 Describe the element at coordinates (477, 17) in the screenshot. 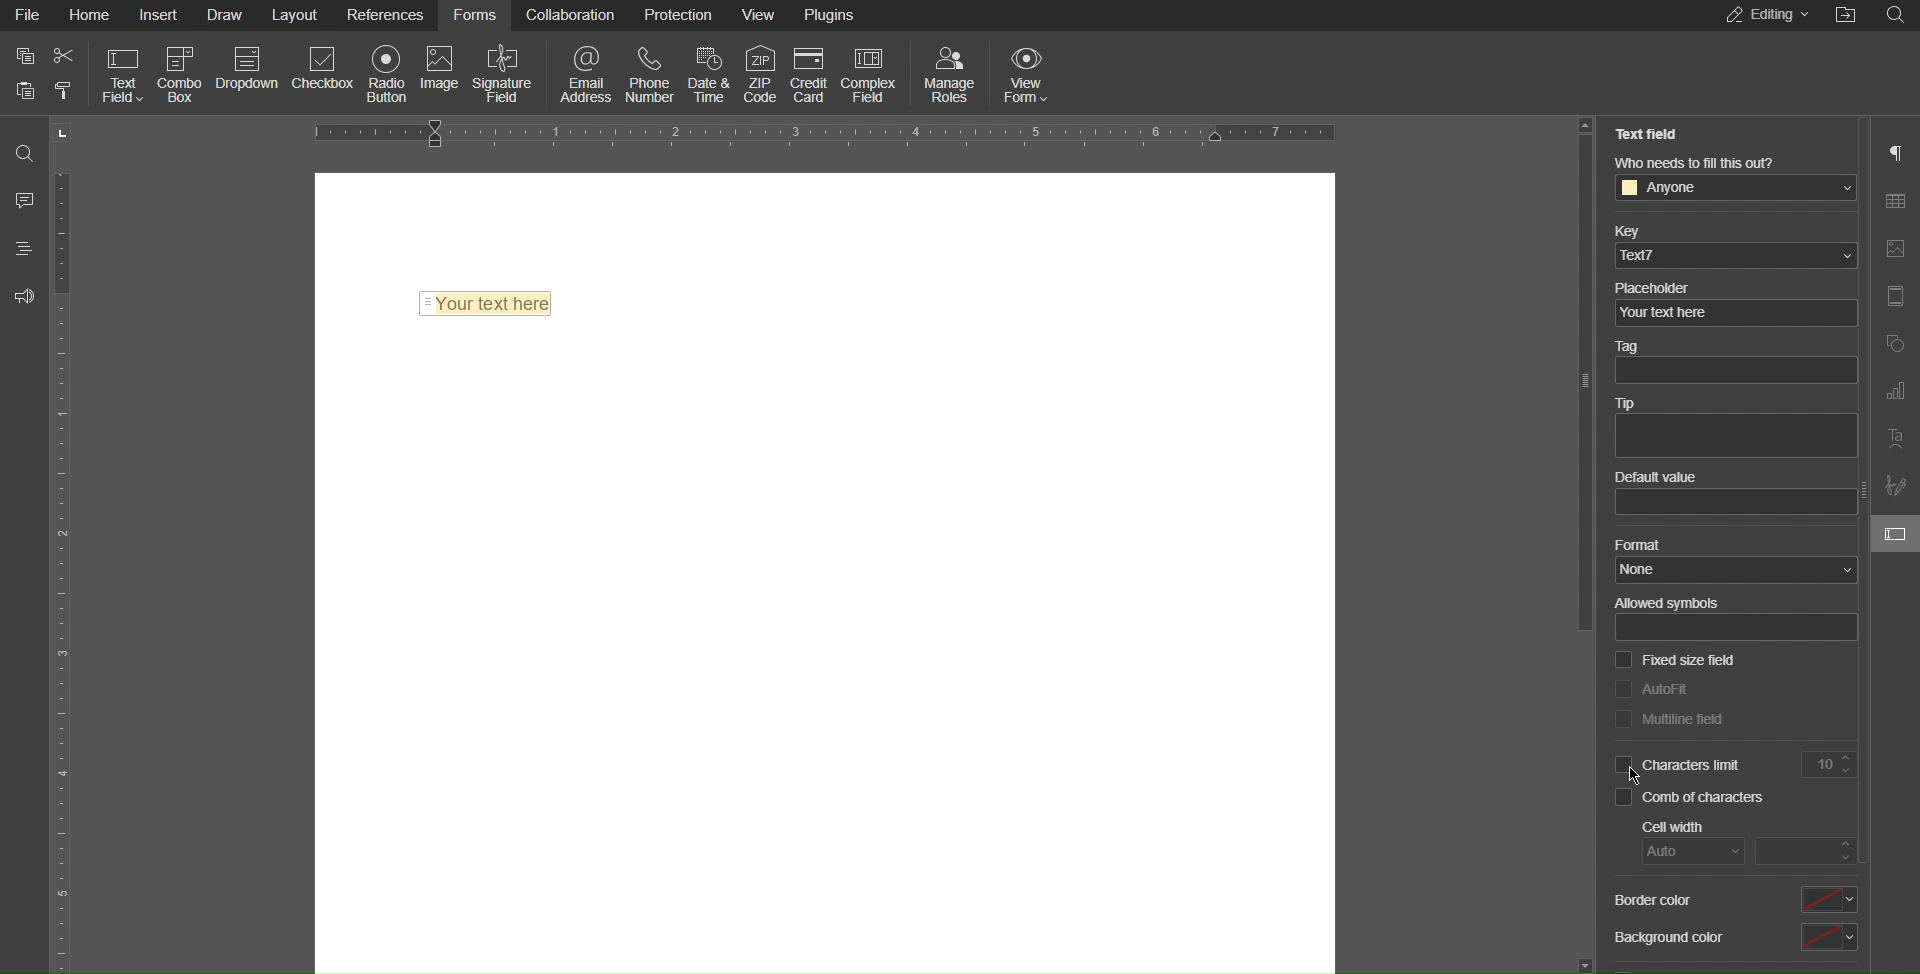

I see `Forms` at that location.